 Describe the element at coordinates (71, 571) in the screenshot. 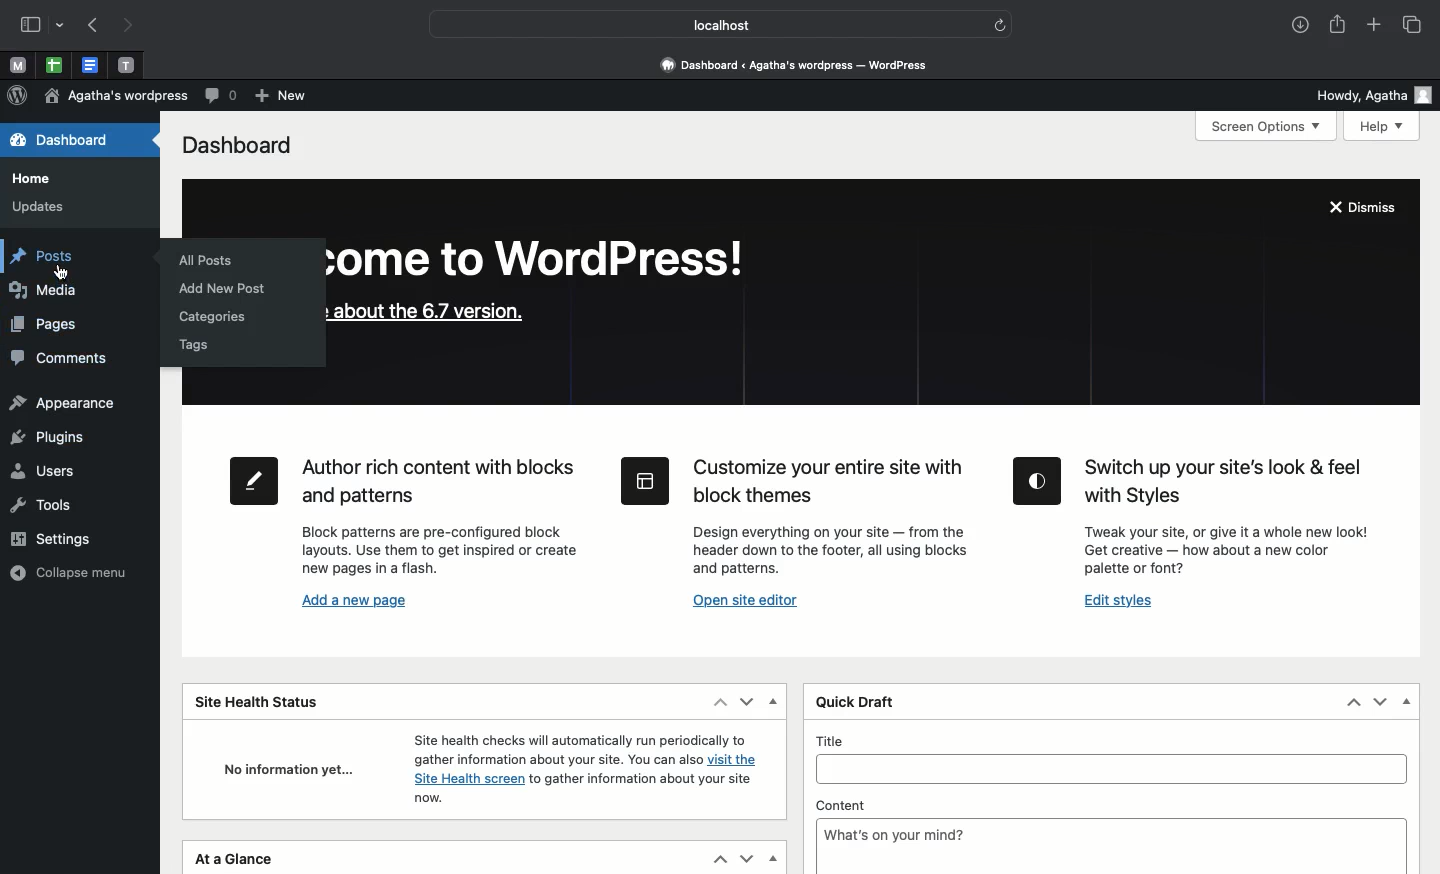

I see `Collapse menu` at that location.